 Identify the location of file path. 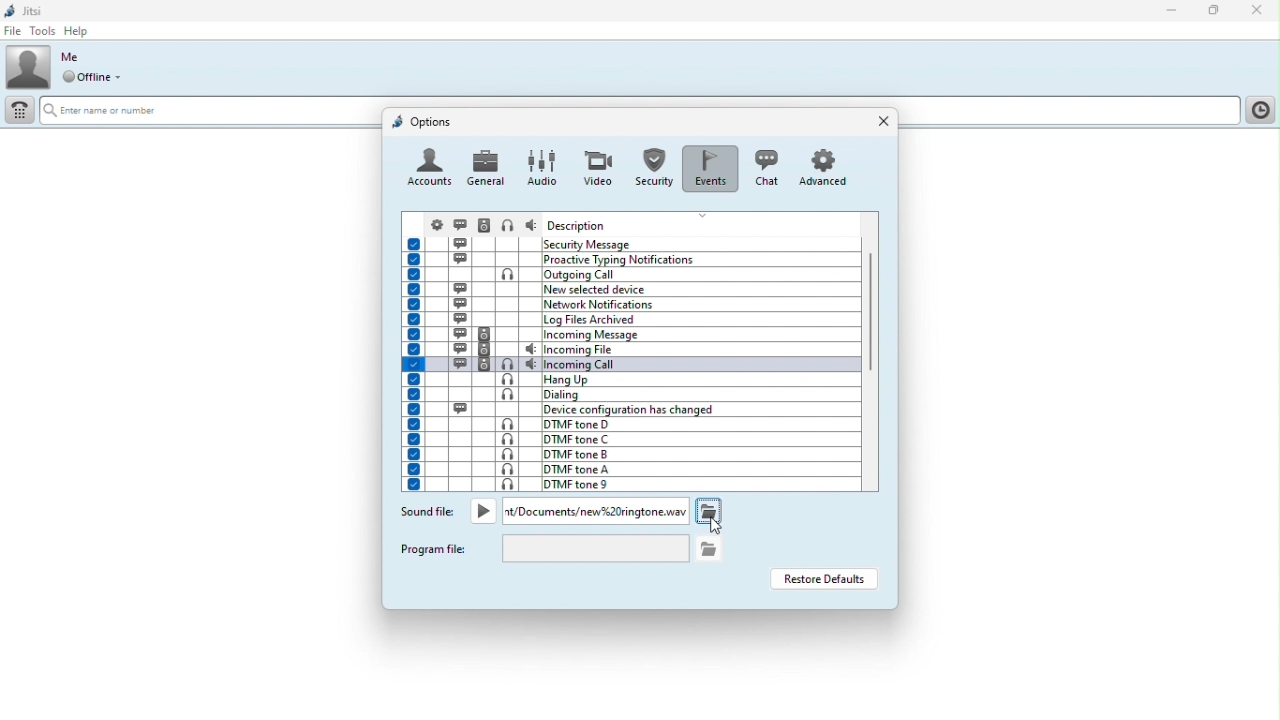
(595, 549).